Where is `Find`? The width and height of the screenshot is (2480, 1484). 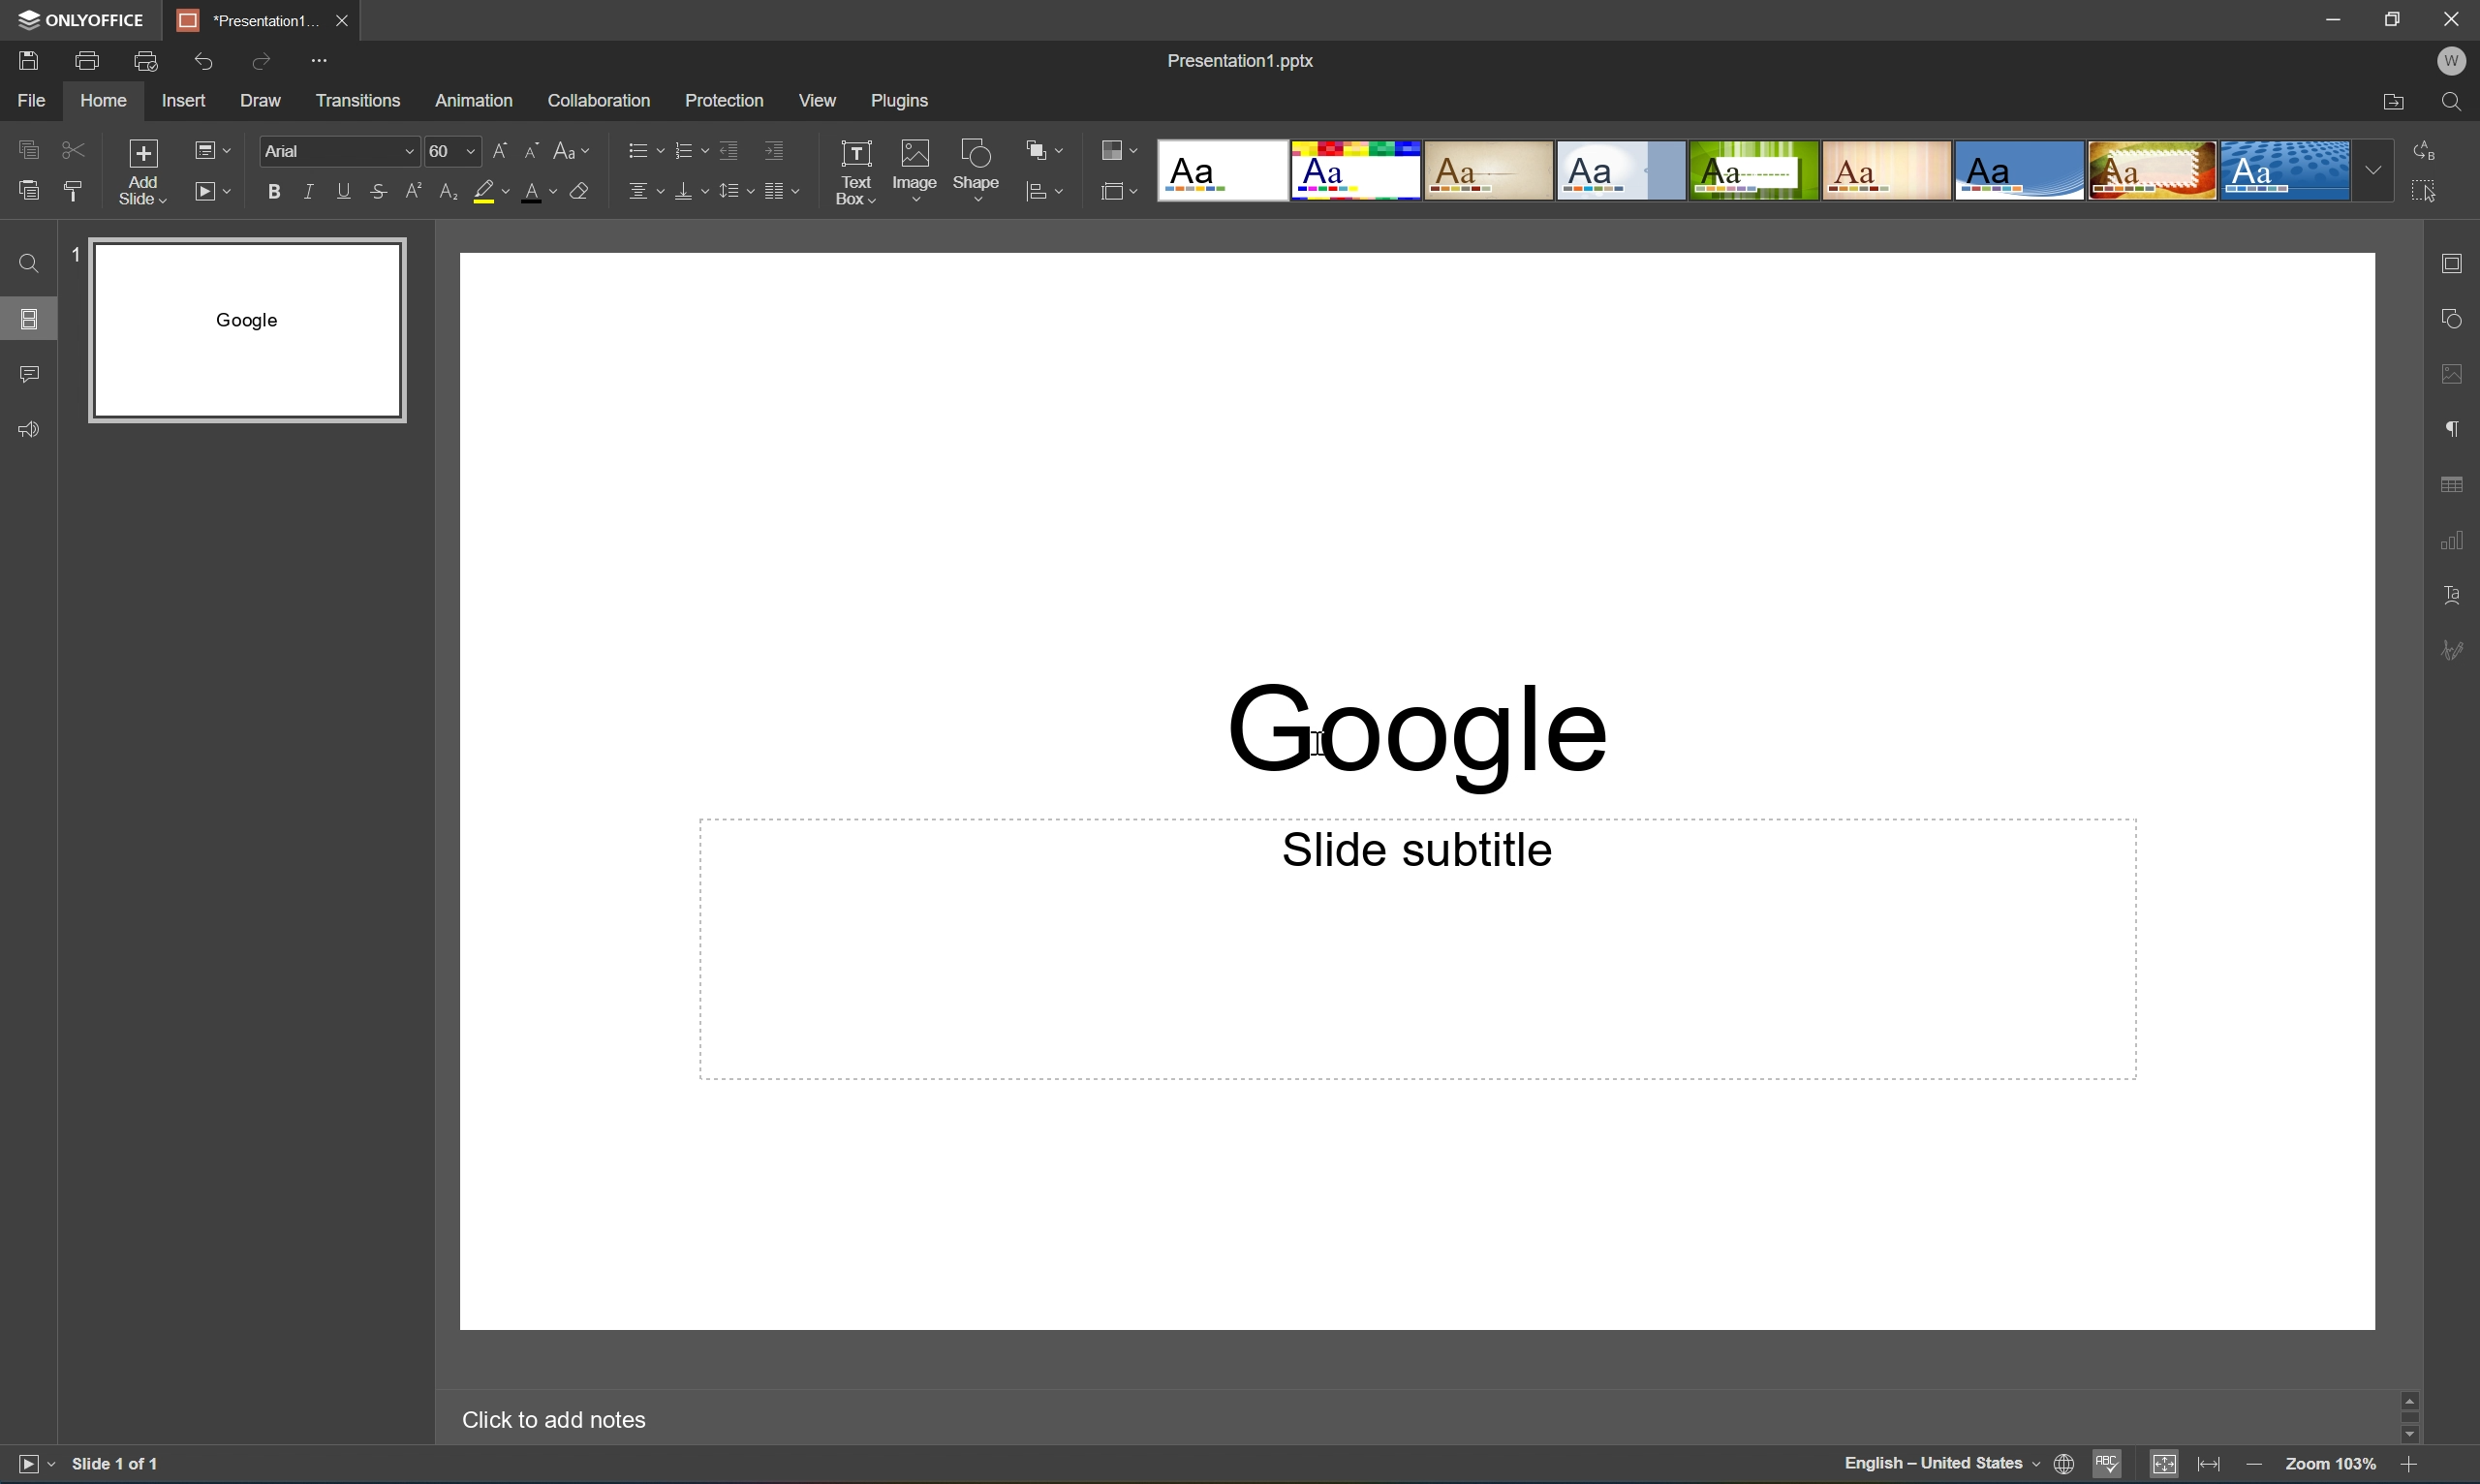 Find is located at coordinates (26, 264).